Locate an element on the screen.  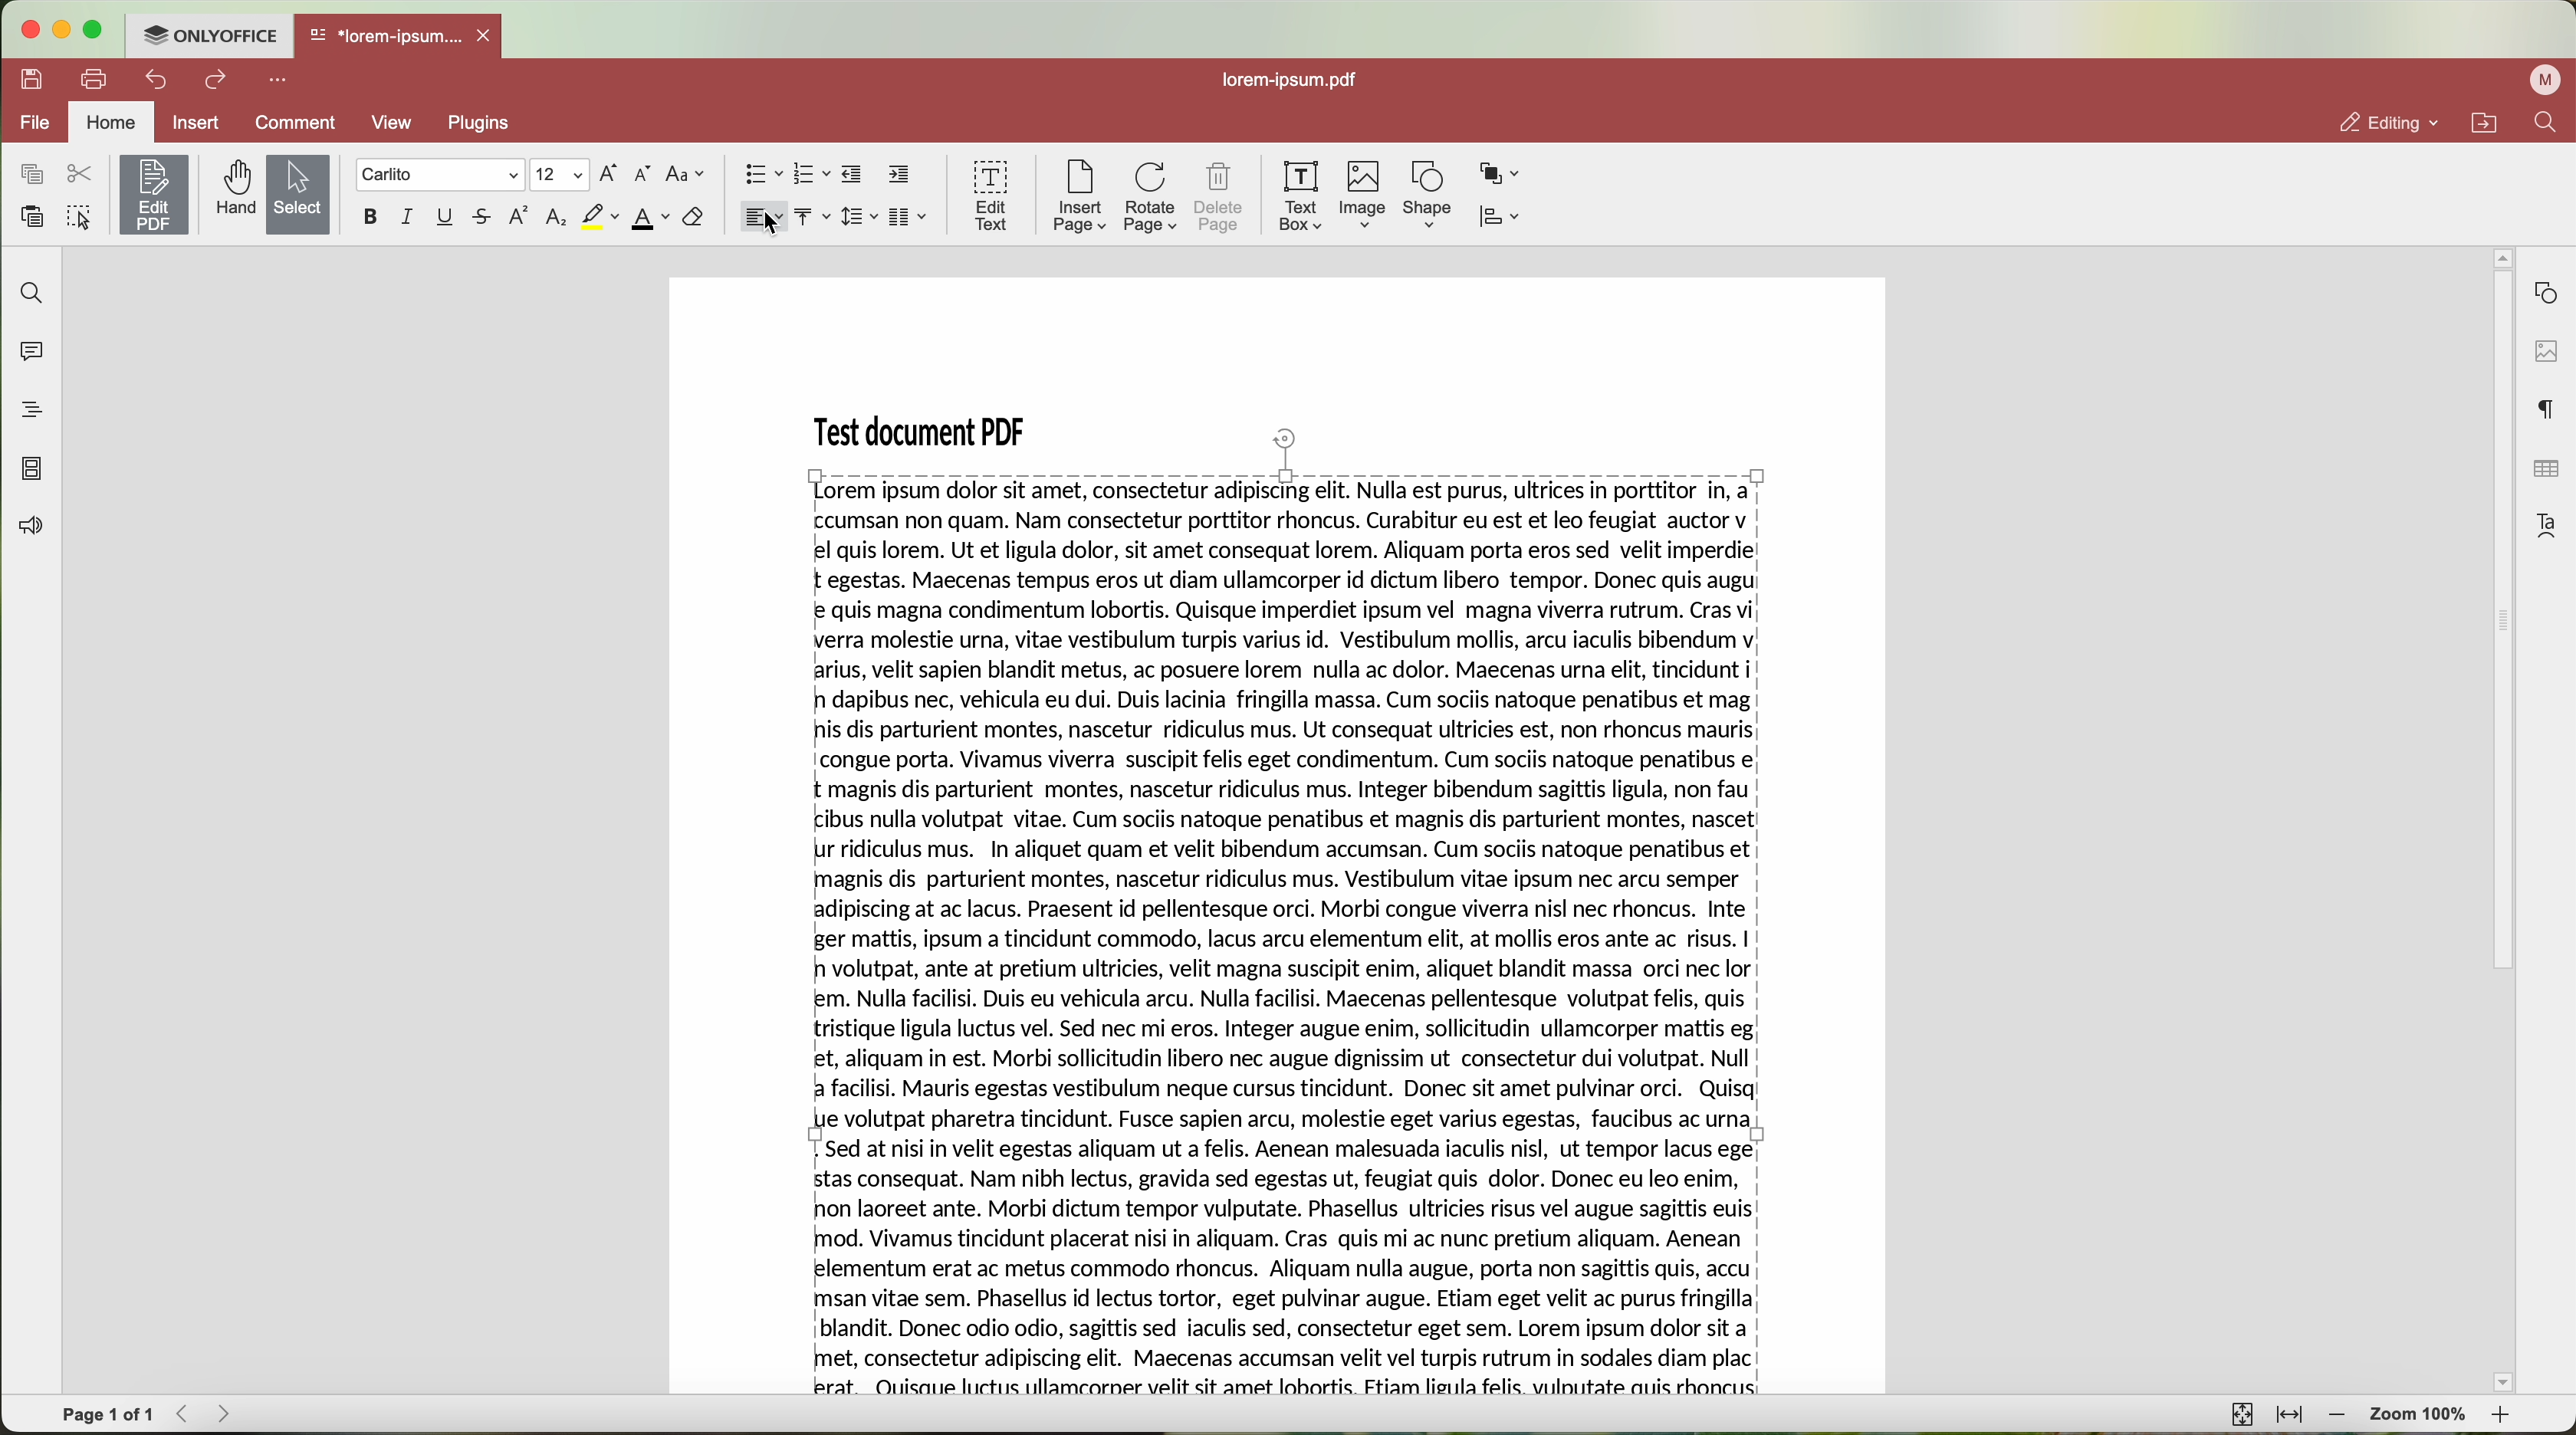
open file location is located at coordinates (2482, 122).